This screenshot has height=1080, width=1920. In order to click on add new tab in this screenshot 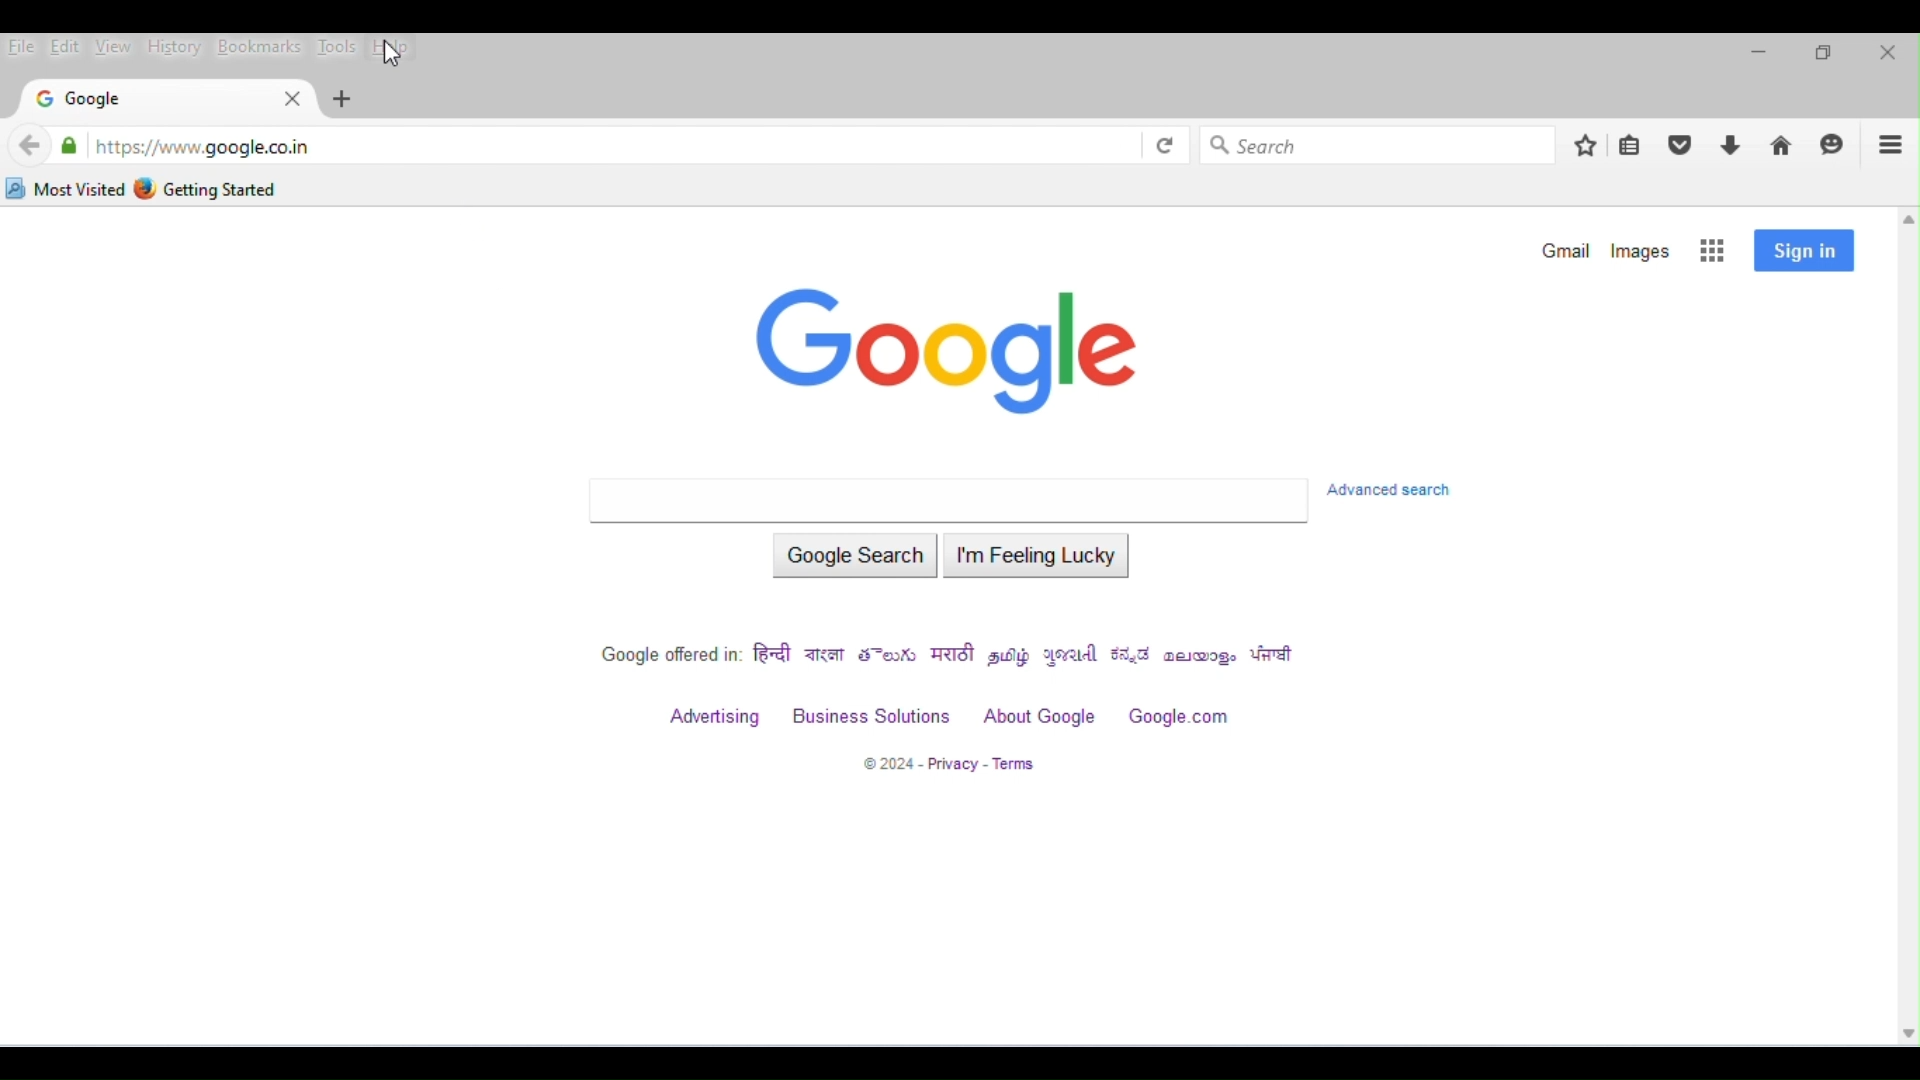, I will do `click(344, 99)`.